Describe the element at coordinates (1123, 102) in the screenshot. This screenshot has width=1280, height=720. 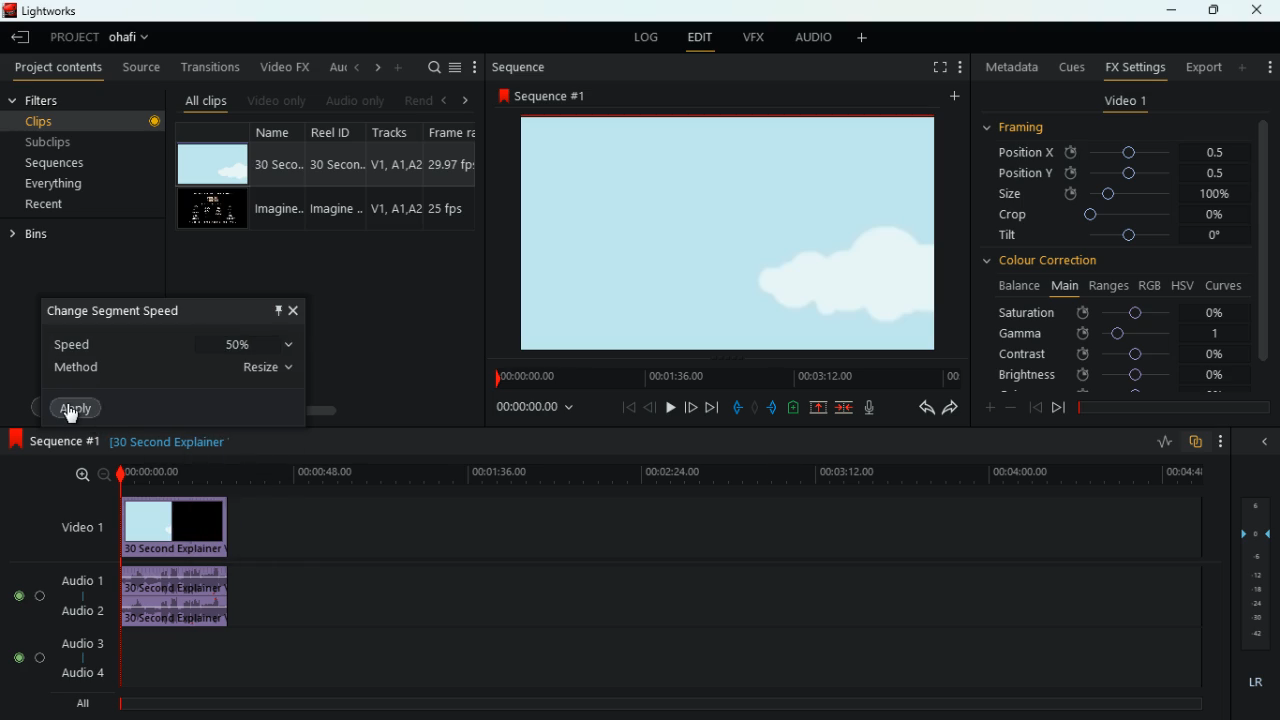
I see `video 1` at that location.